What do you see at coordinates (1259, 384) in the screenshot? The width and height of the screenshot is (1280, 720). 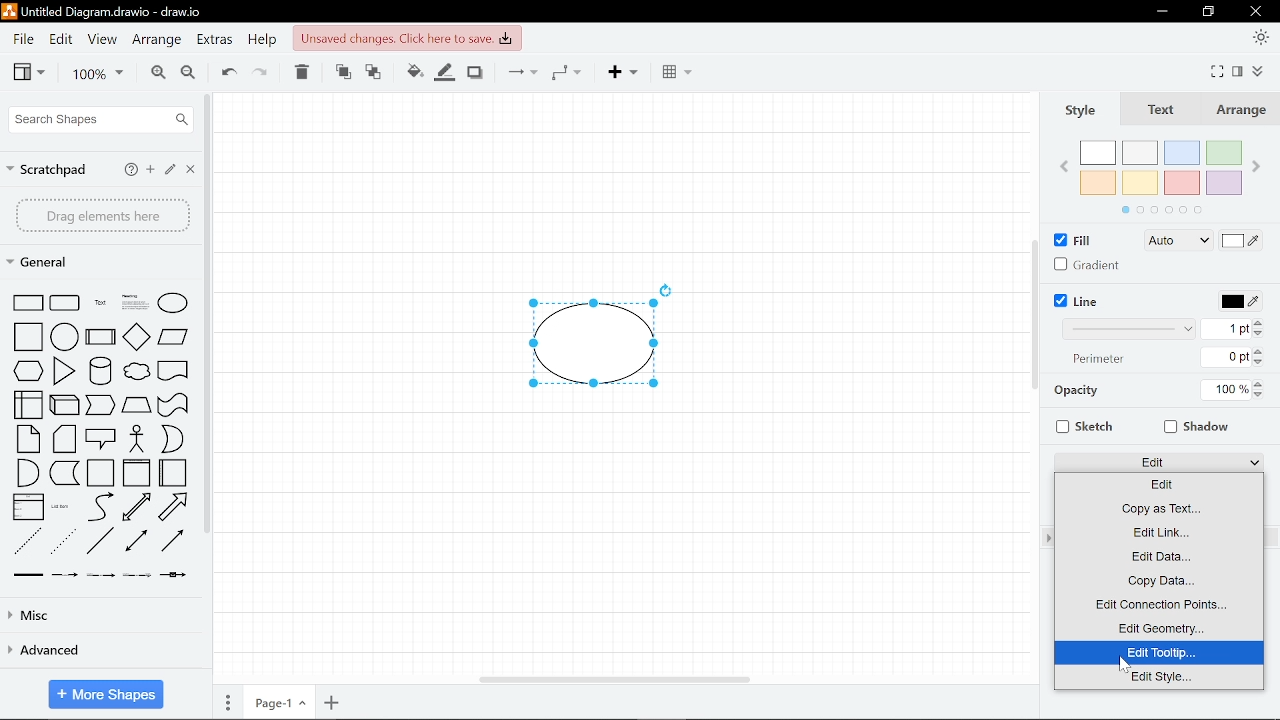 I see `Increase opacity` at bounding box center [1259, 384].